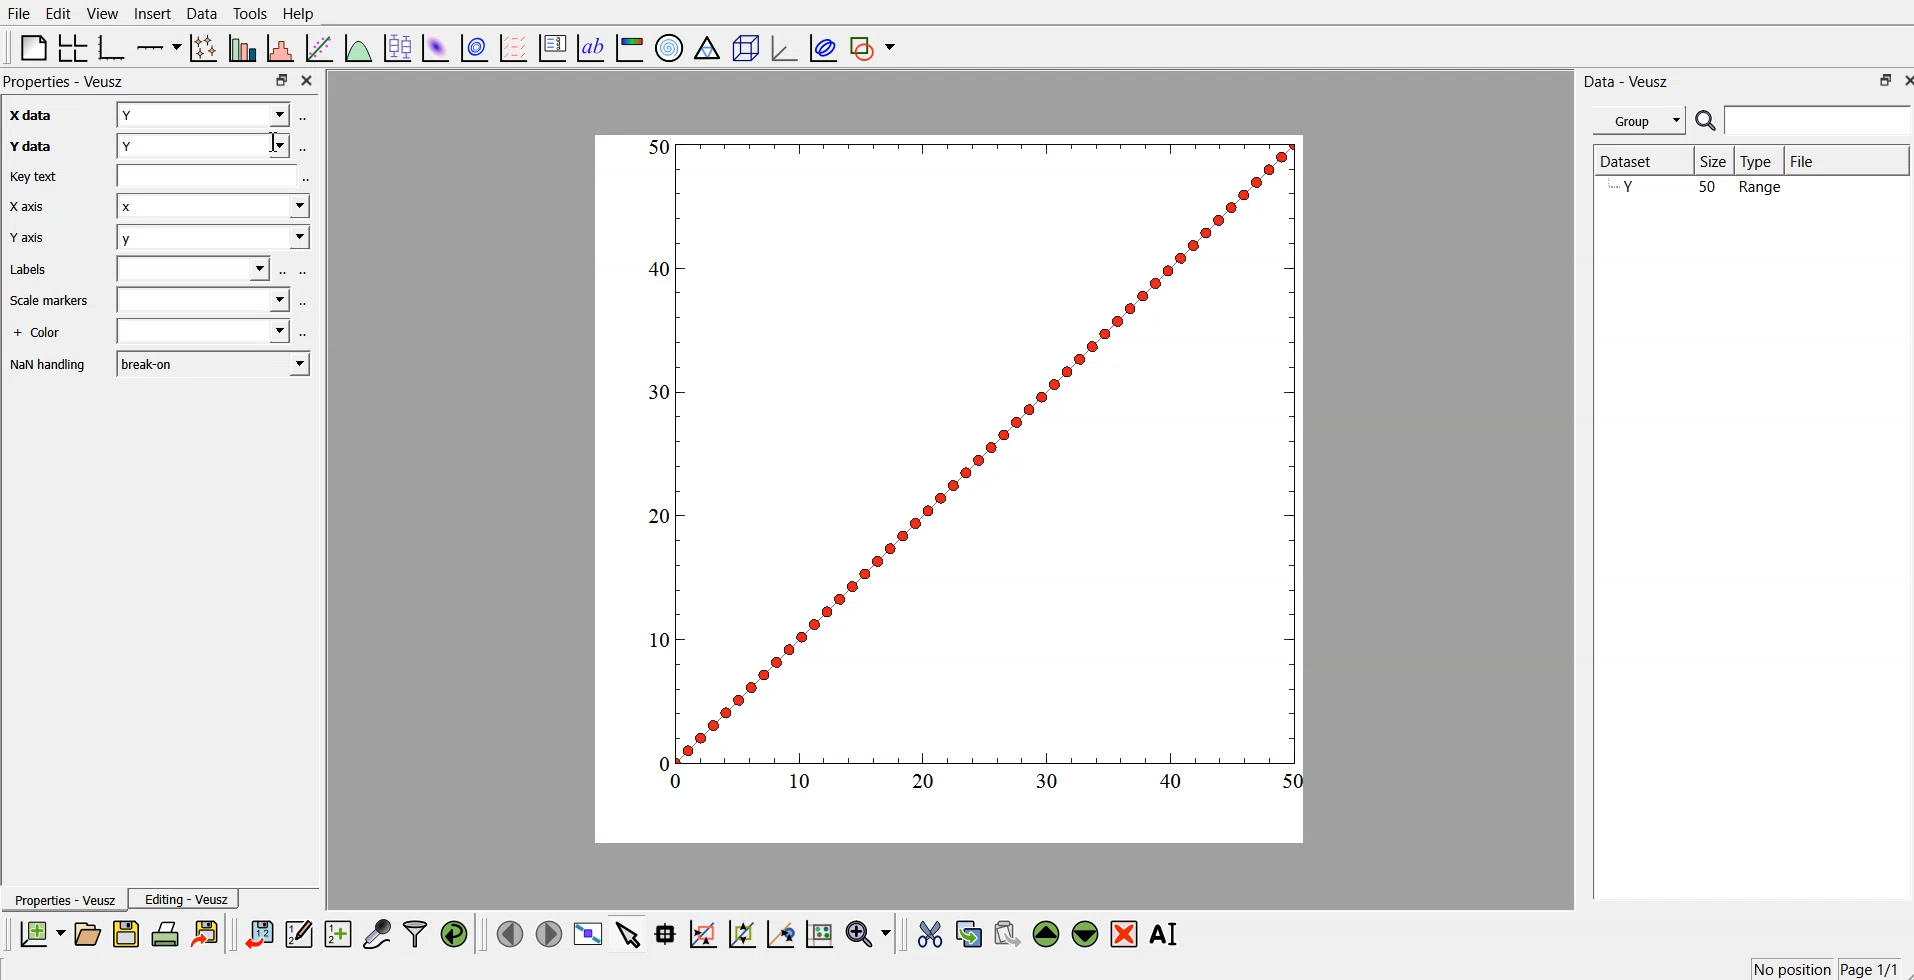 The image size is (1914, 980). What do you see at coordinates (629, 46) in the screenshot?
I see `image color bar` at bounding box center [629, 46].